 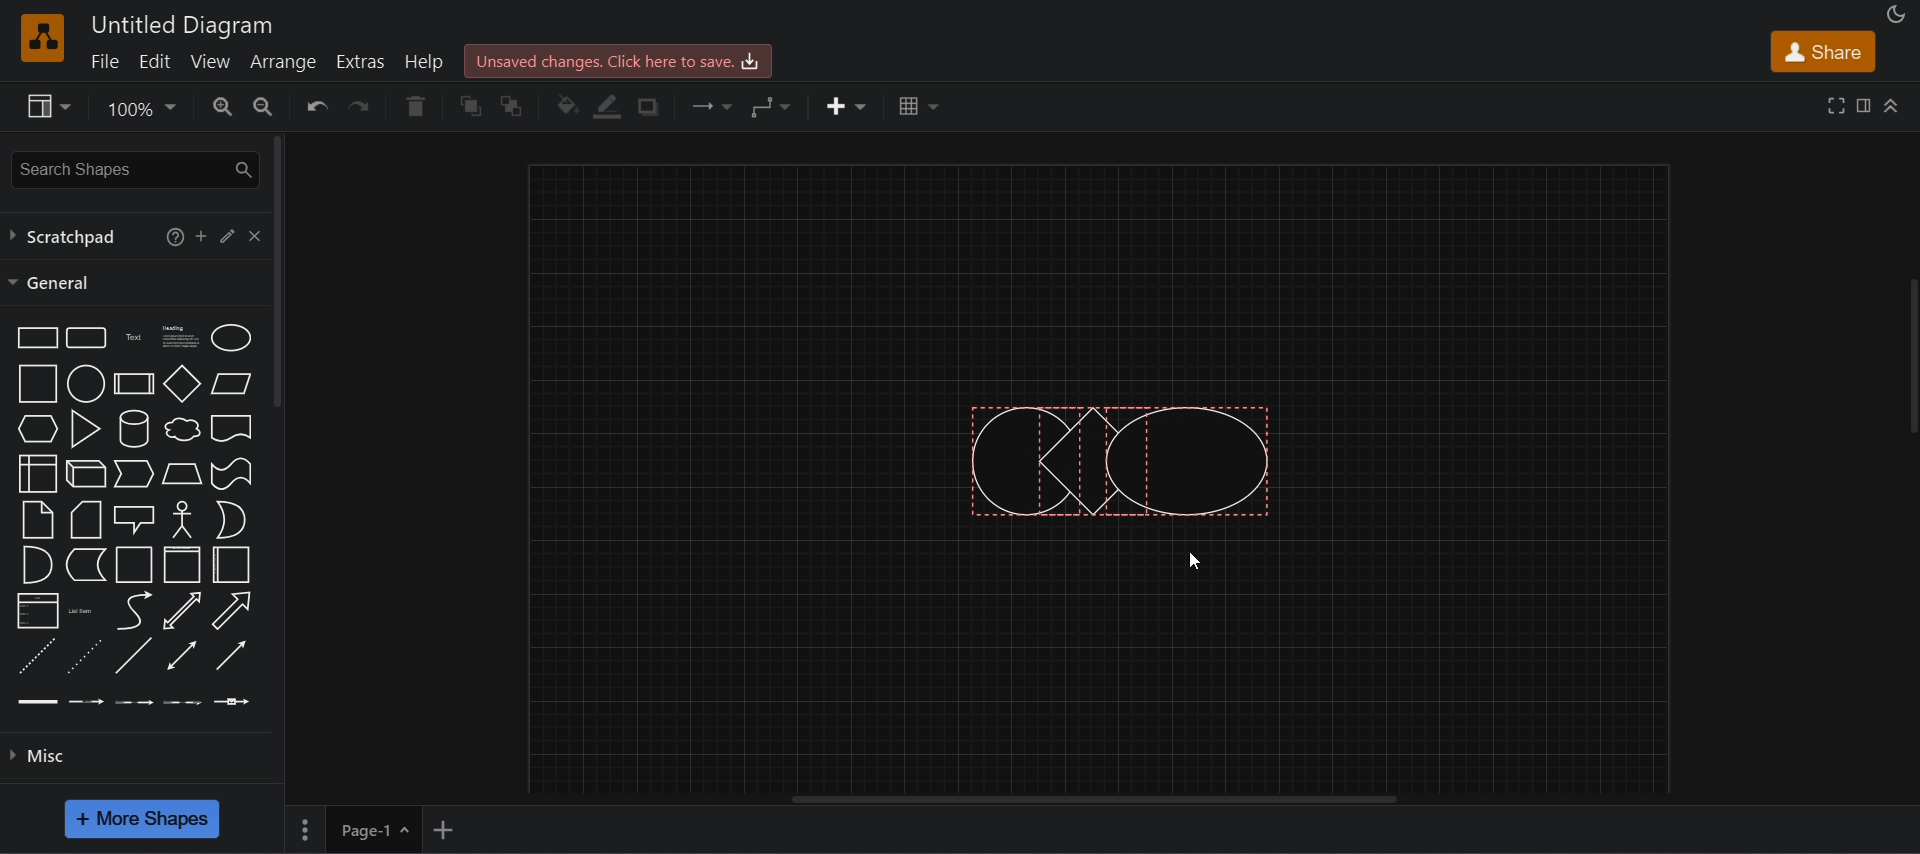 What do you see at coordinates (771, 106) in the screenshot?
I see `waypoints` at bounding box center [771, 106].